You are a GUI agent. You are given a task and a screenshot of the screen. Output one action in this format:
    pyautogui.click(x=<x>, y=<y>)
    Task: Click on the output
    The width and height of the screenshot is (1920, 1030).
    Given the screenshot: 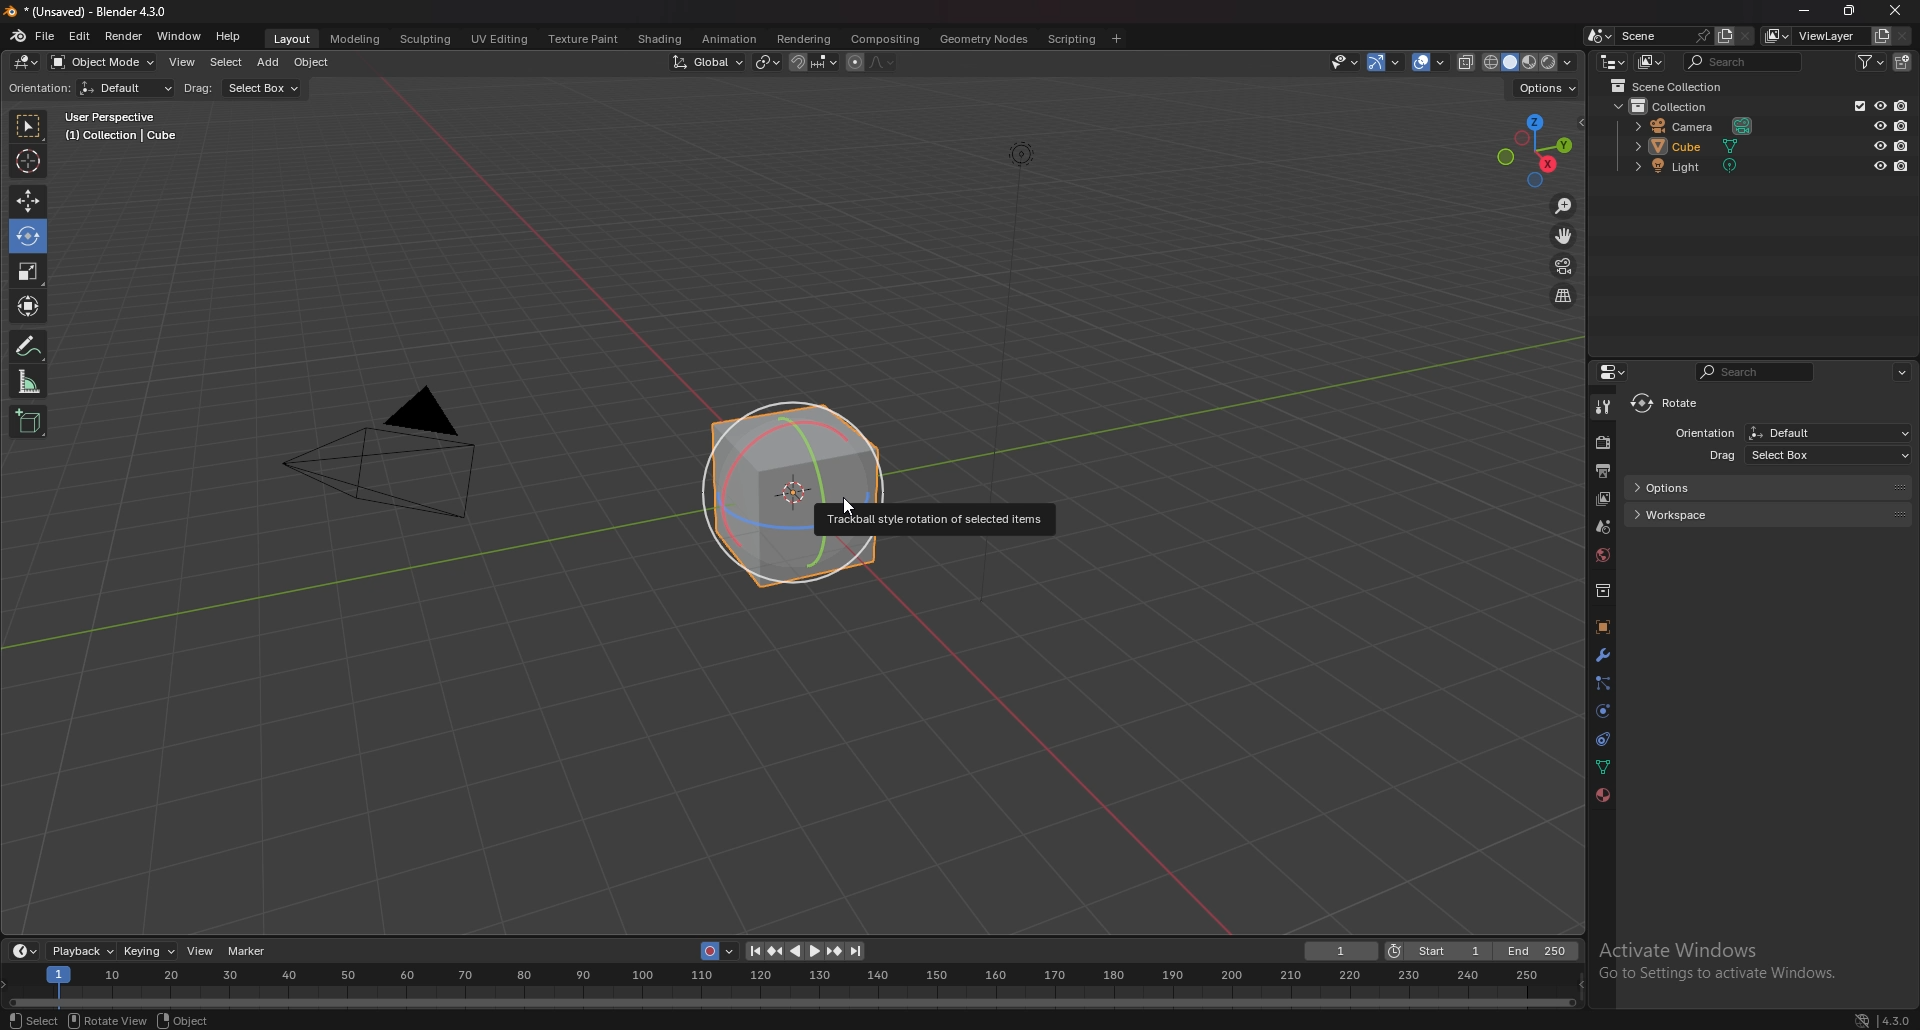 What is the action you would take?
    pyautogui.click(x=1602, y=470)
    